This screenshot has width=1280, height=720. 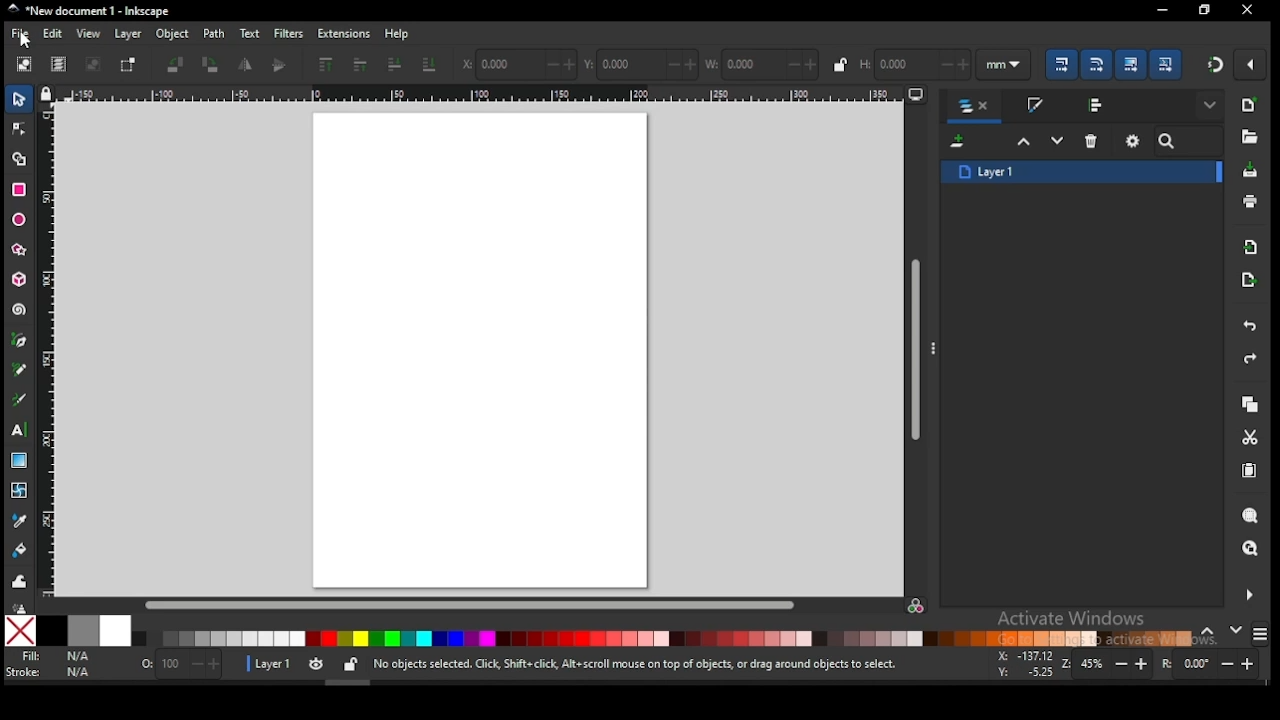 I want to click on activate windows, so click(x=1069, y=620).